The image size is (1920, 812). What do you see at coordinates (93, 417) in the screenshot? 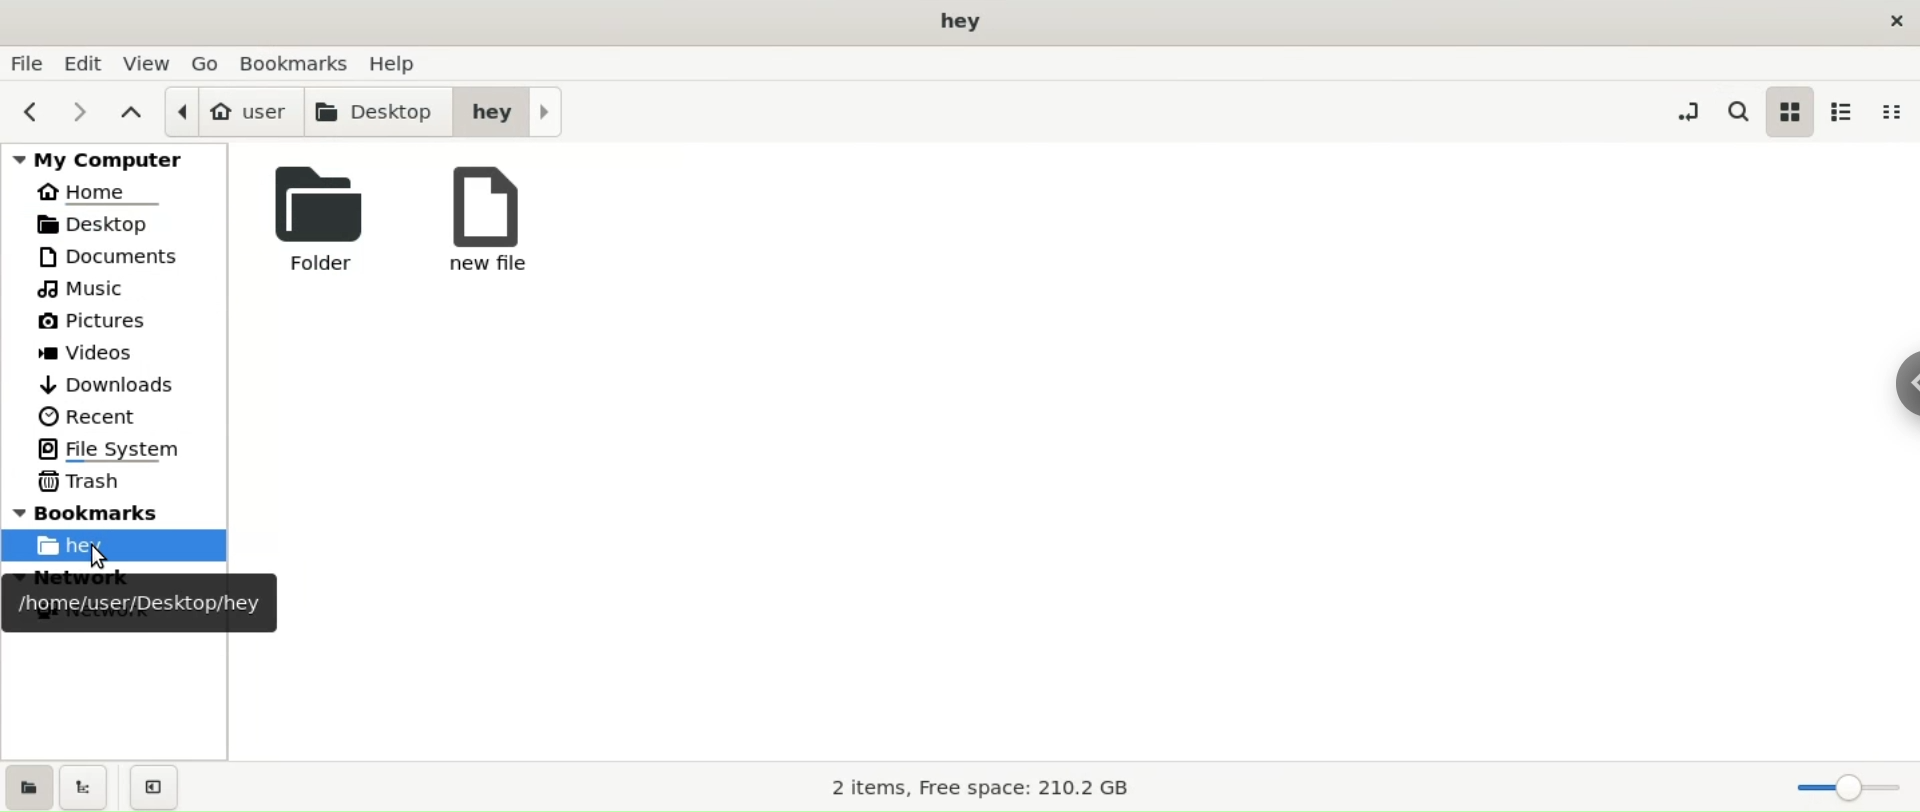
I see `recent` at bounding box center [93, 417].